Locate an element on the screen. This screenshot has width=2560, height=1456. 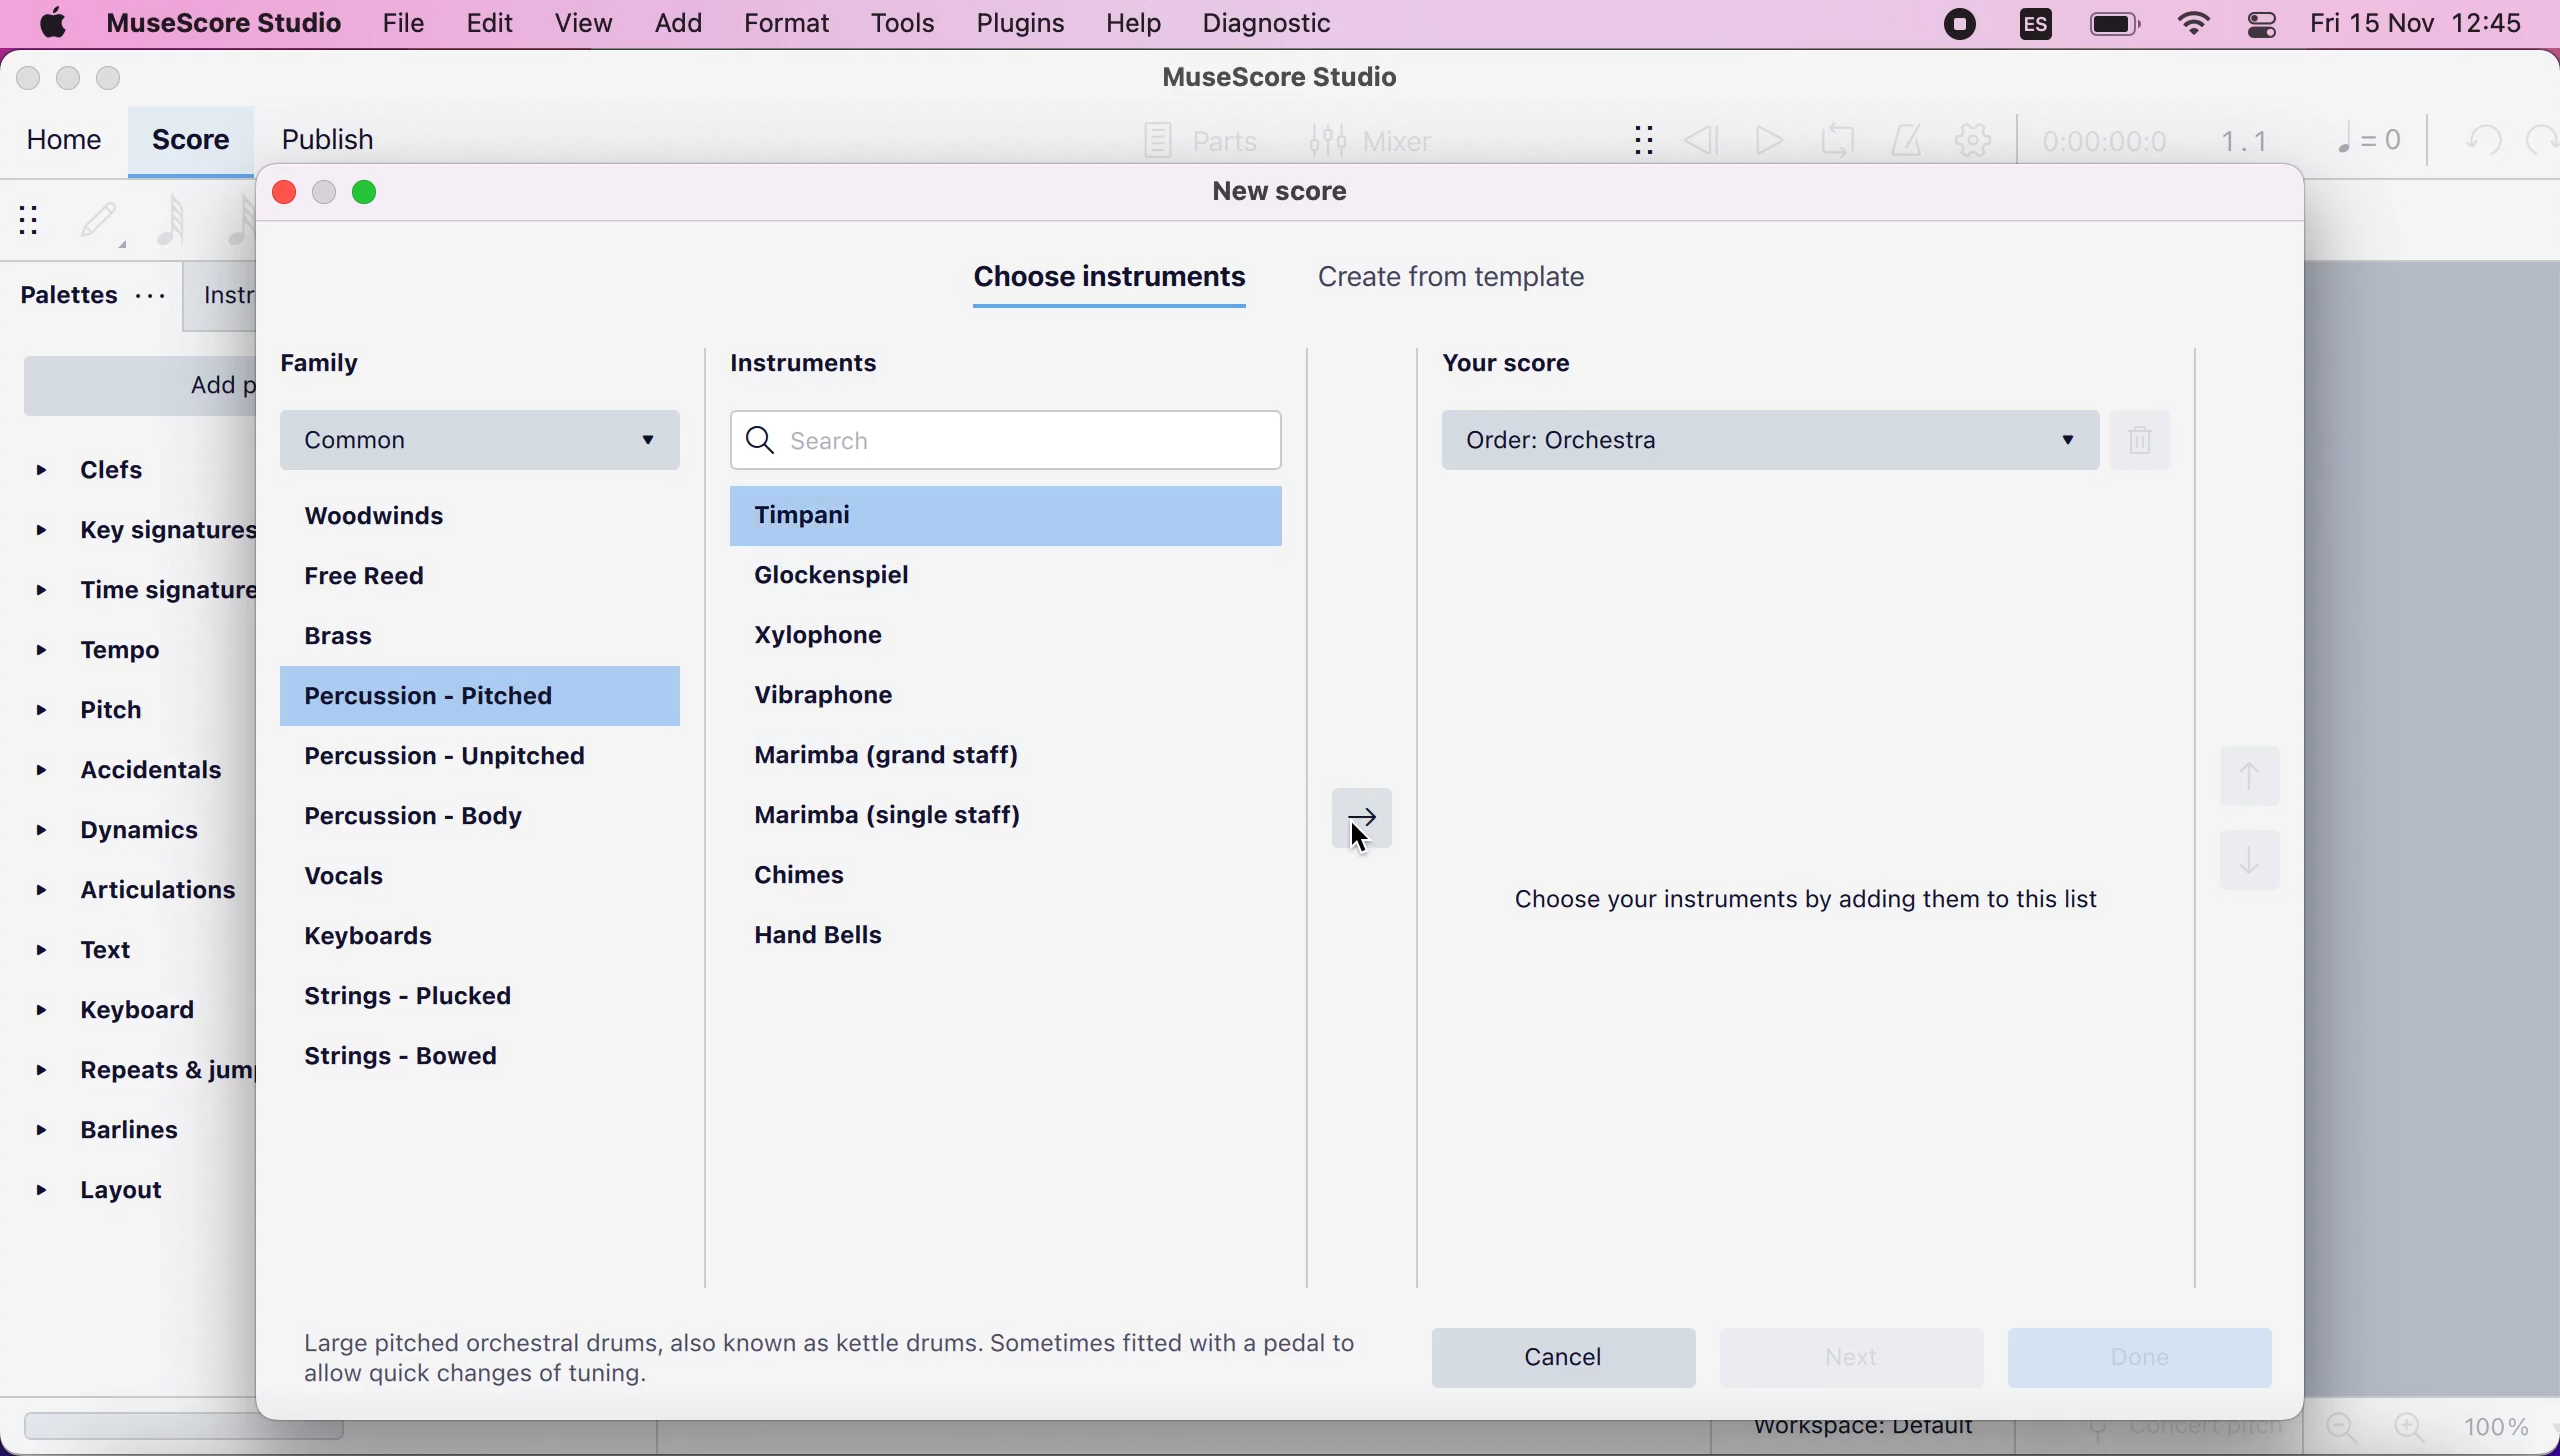
edit is located at coordinates (485, 21).